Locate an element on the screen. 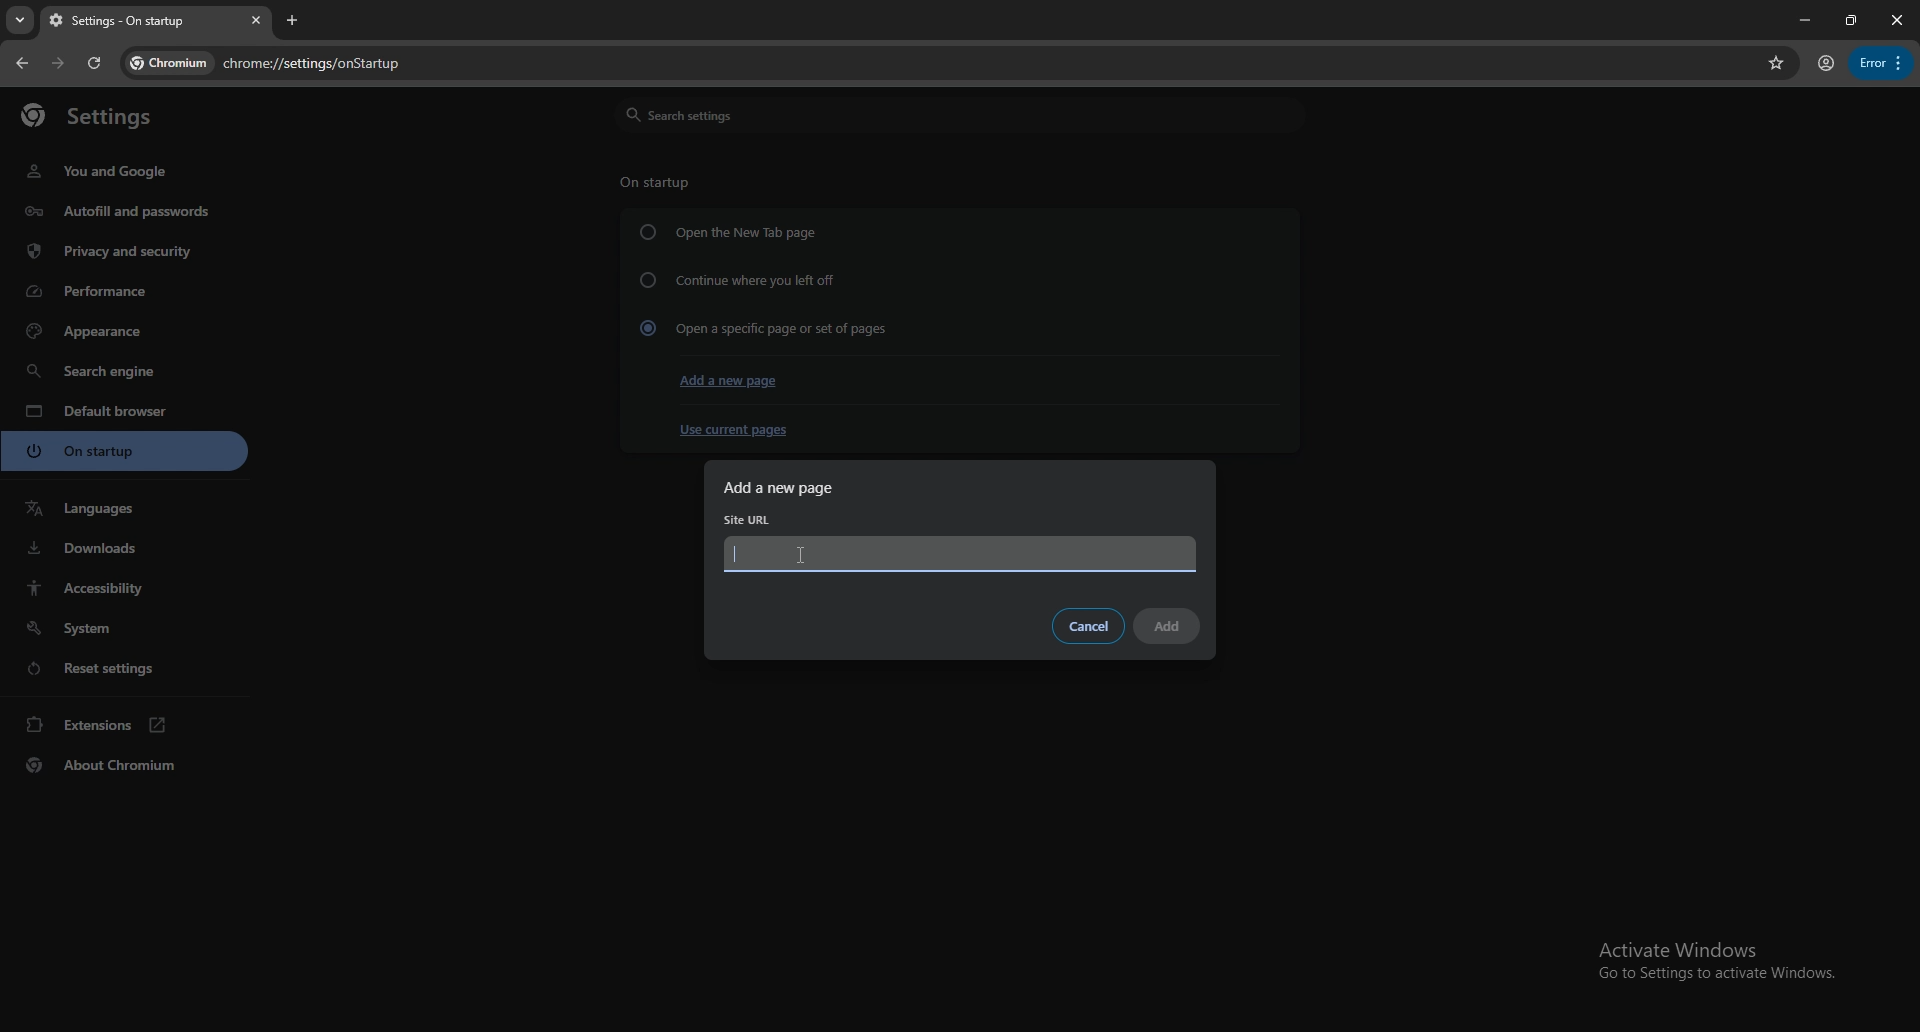 Image resolution: width=1920 pixels, height=1032 pixels. back is located at coordinates (22, 63).